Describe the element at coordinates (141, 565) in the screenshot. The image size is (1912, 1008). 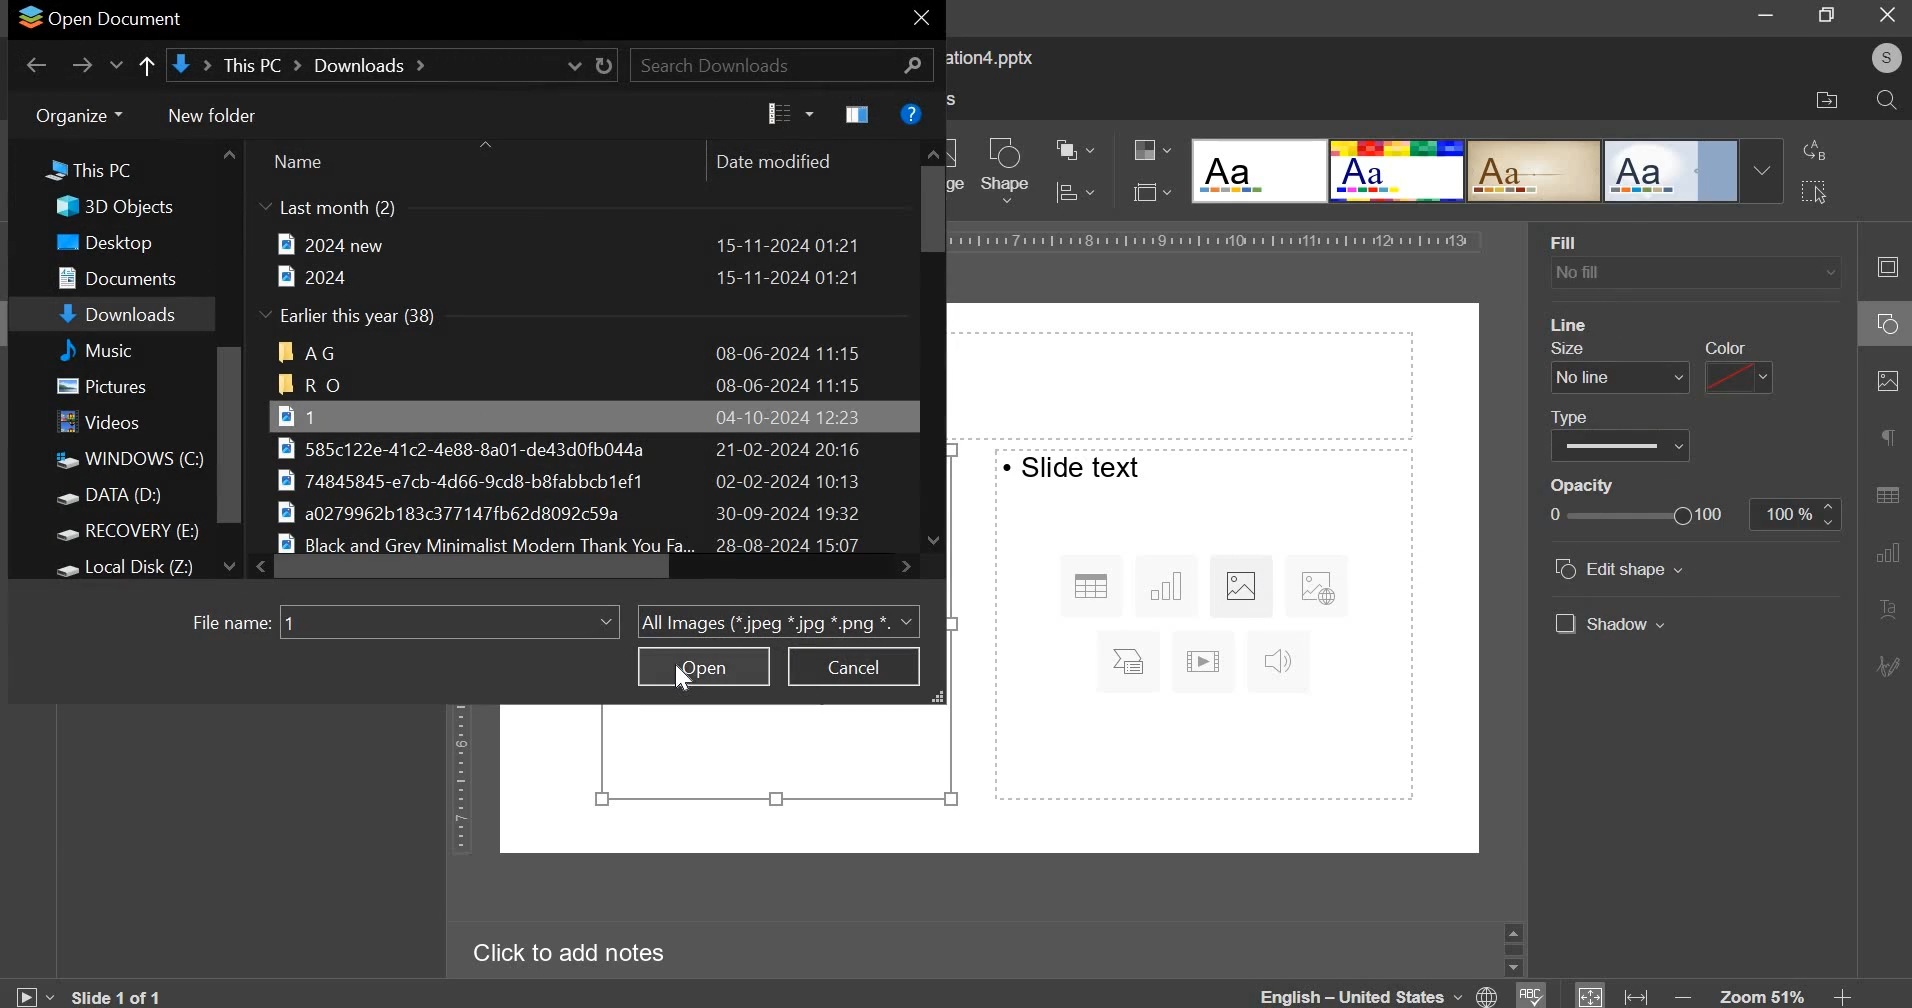
I see `z drive` at that location.